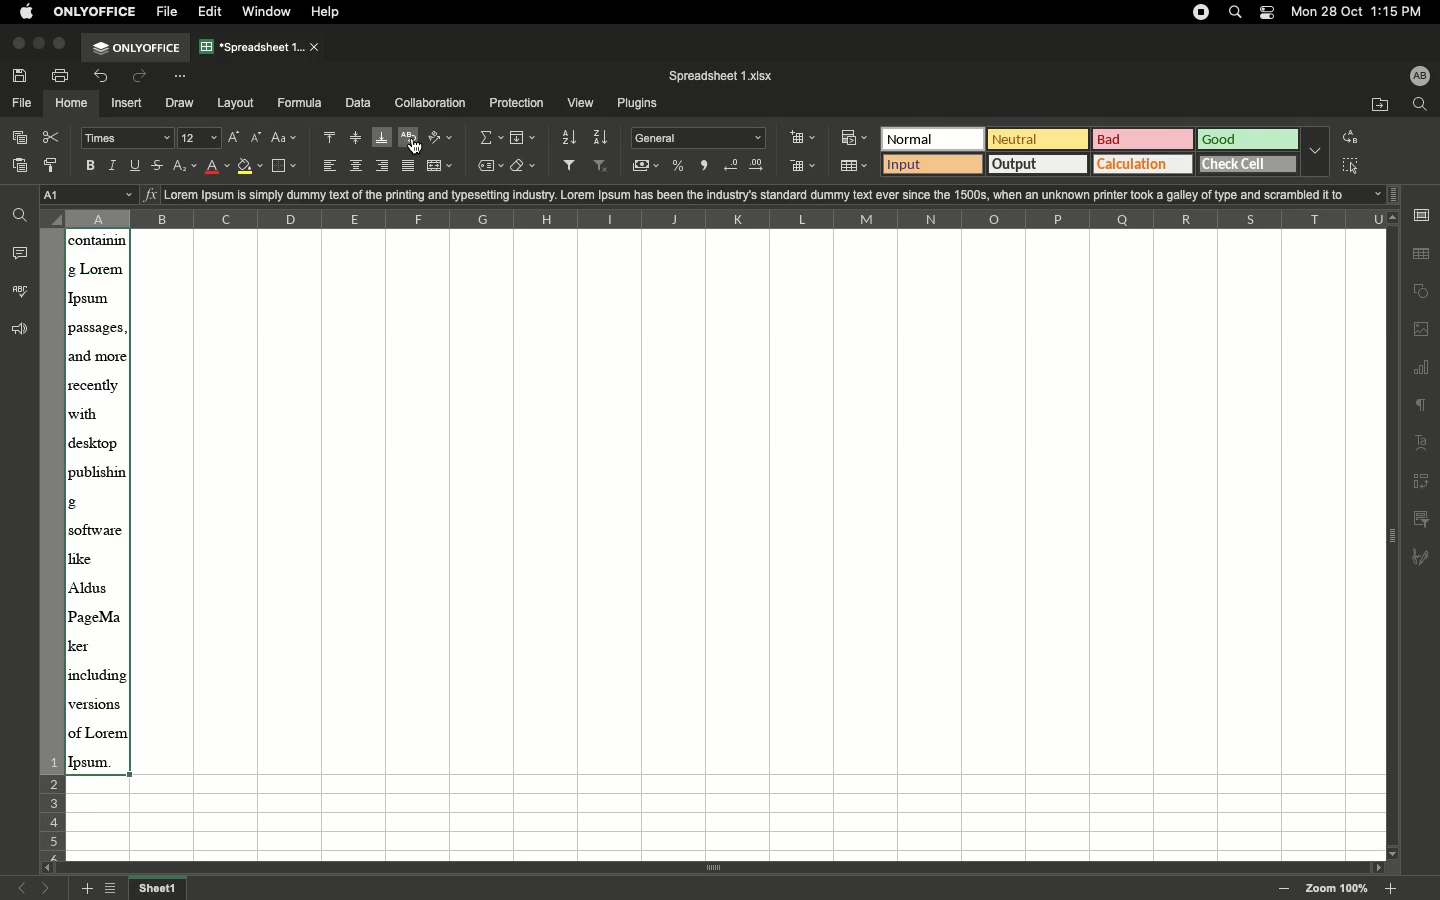 The height and width of the screenshot is (900, 1440). What do you see at coordinates (517, 104) in the screenshot?
I see `Protection` at bounding box center [517, 104].